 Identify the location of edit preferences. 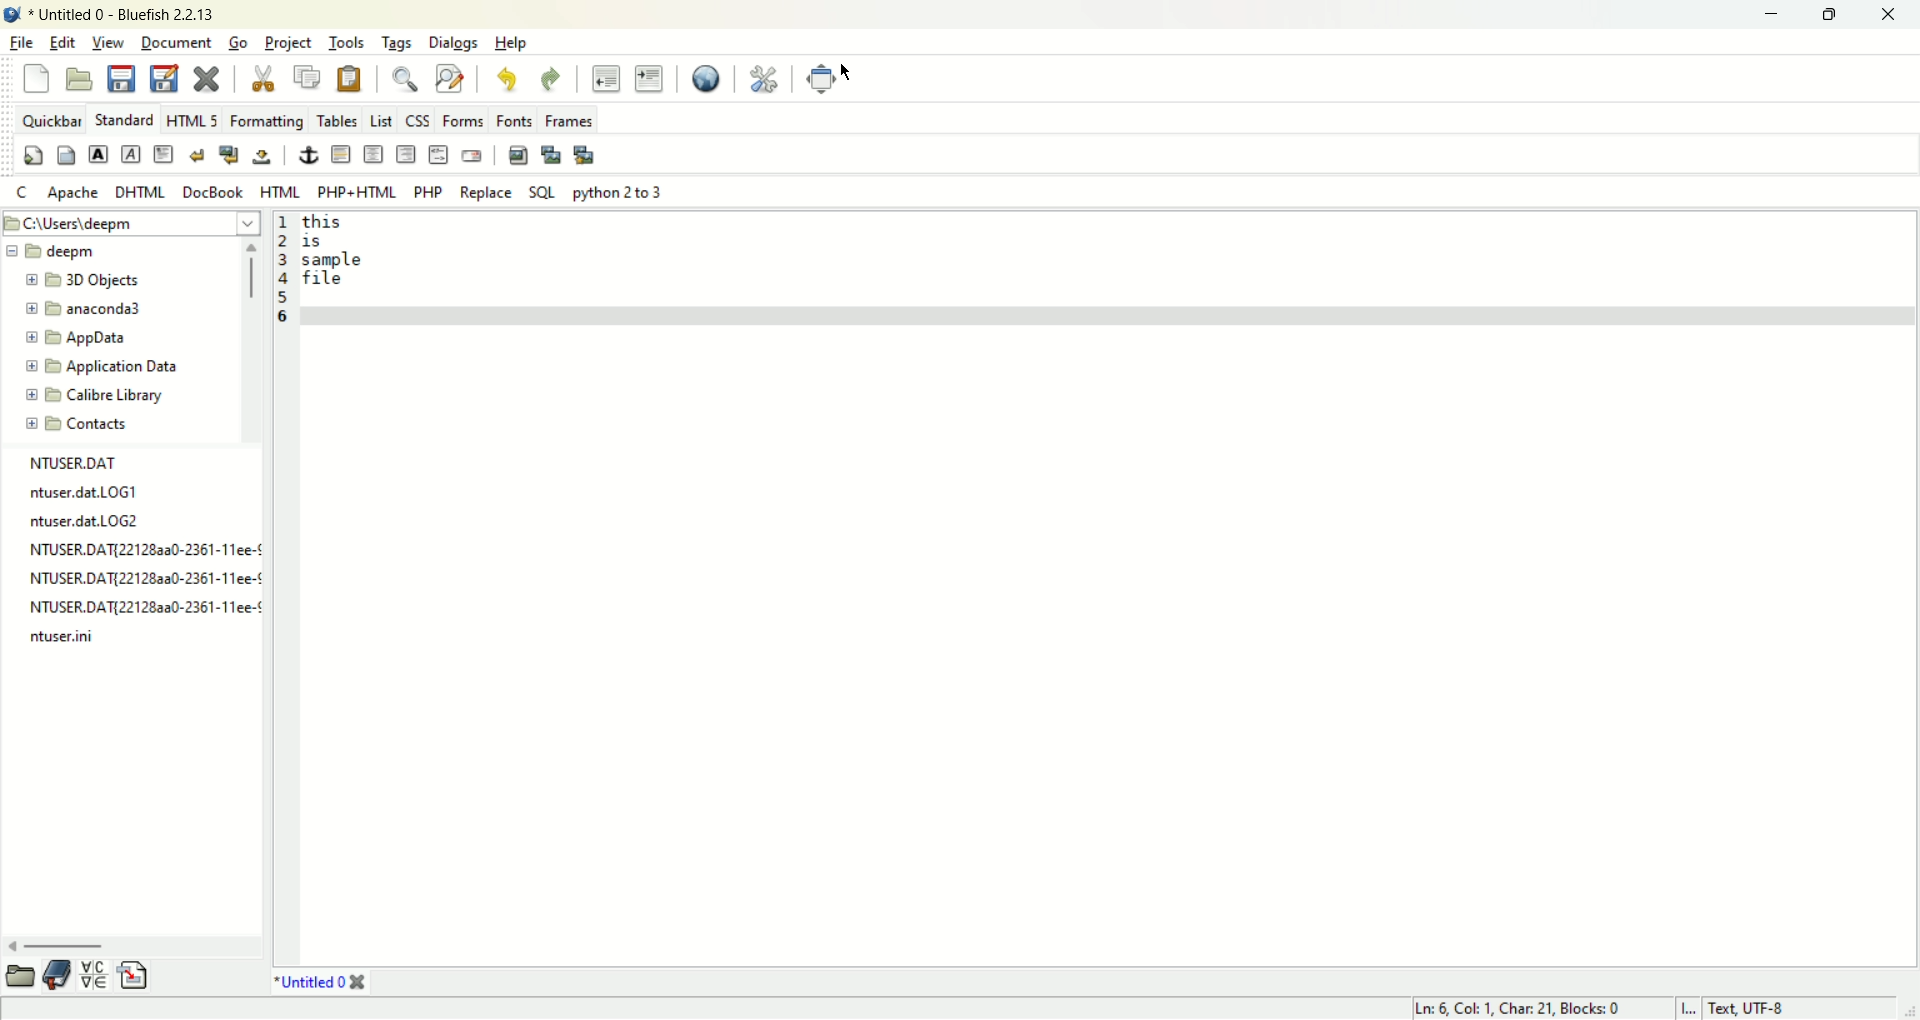
(764, 78).